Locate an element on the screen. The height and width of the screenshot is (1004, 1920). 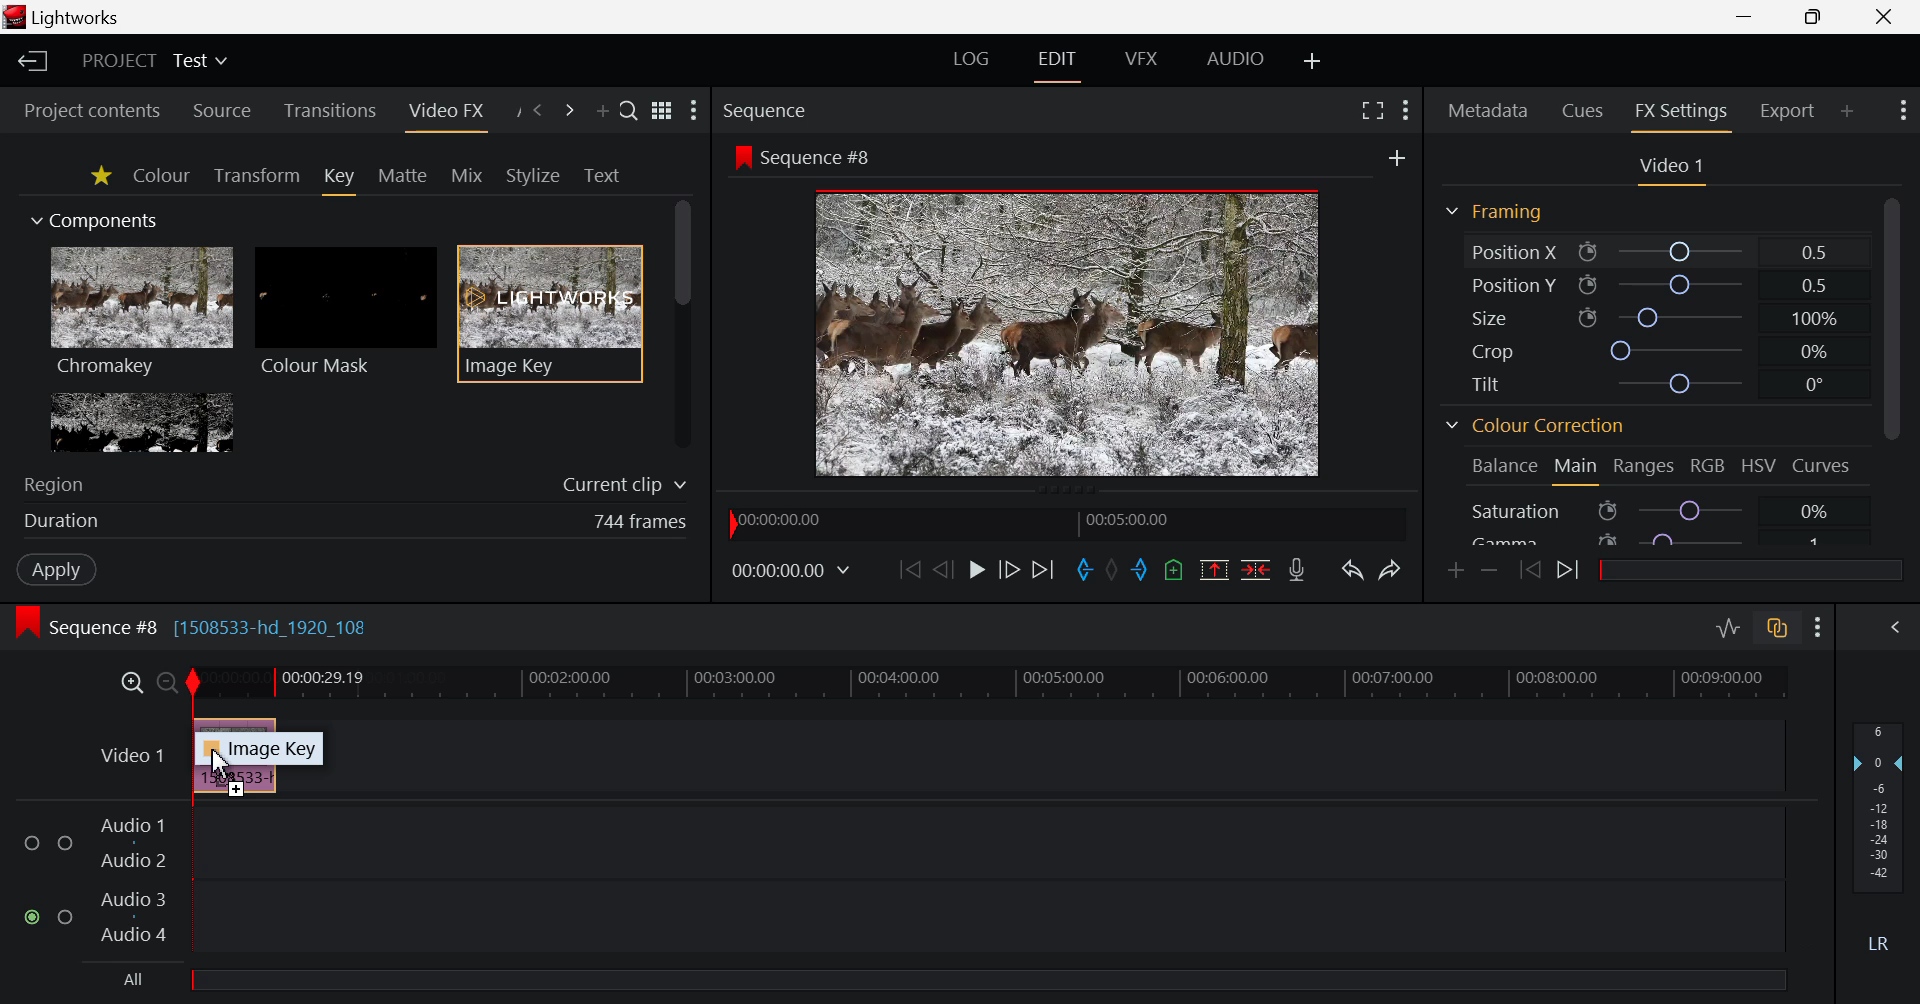
Delete/Cut is located at coordinates (1254, 569).